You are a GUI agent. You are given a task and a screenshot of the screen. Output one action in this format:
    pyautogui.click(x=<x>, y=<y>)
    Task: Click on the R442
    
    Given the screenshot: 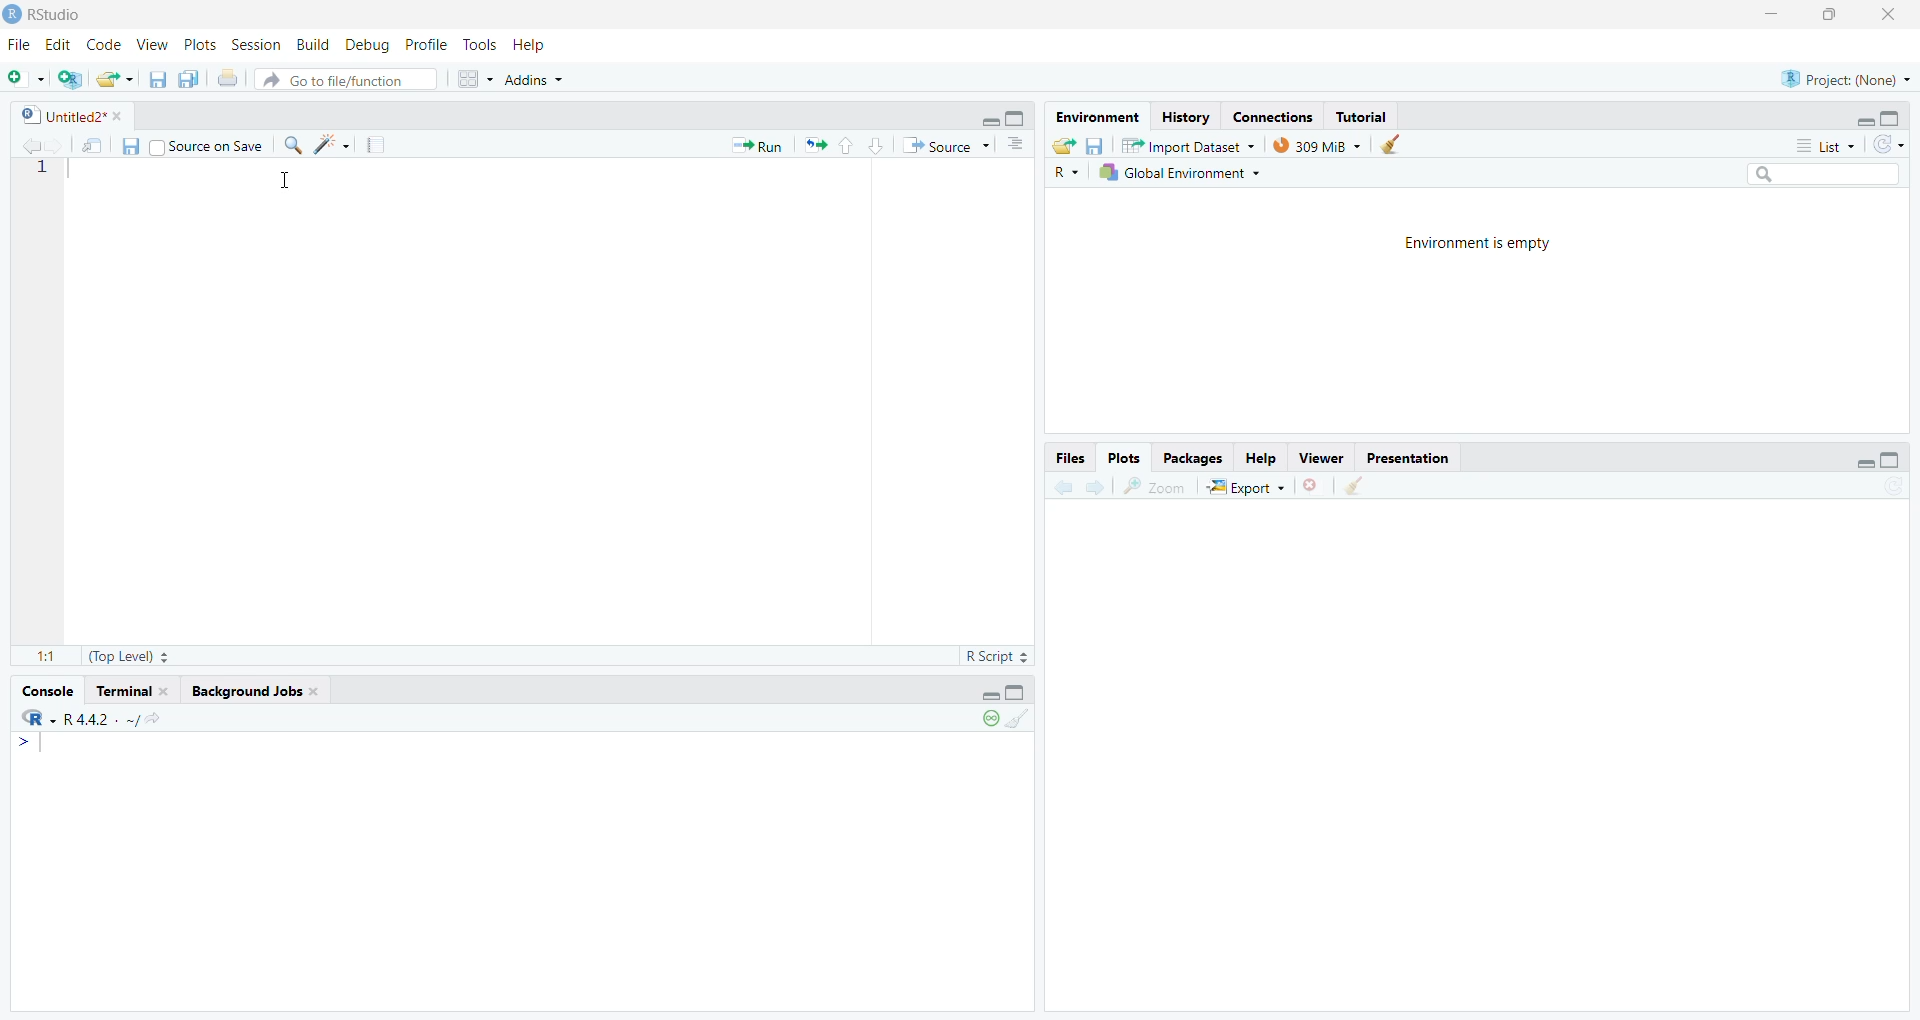 What is the action you would take?
    pyautogui.click(x=87, y=727)
    